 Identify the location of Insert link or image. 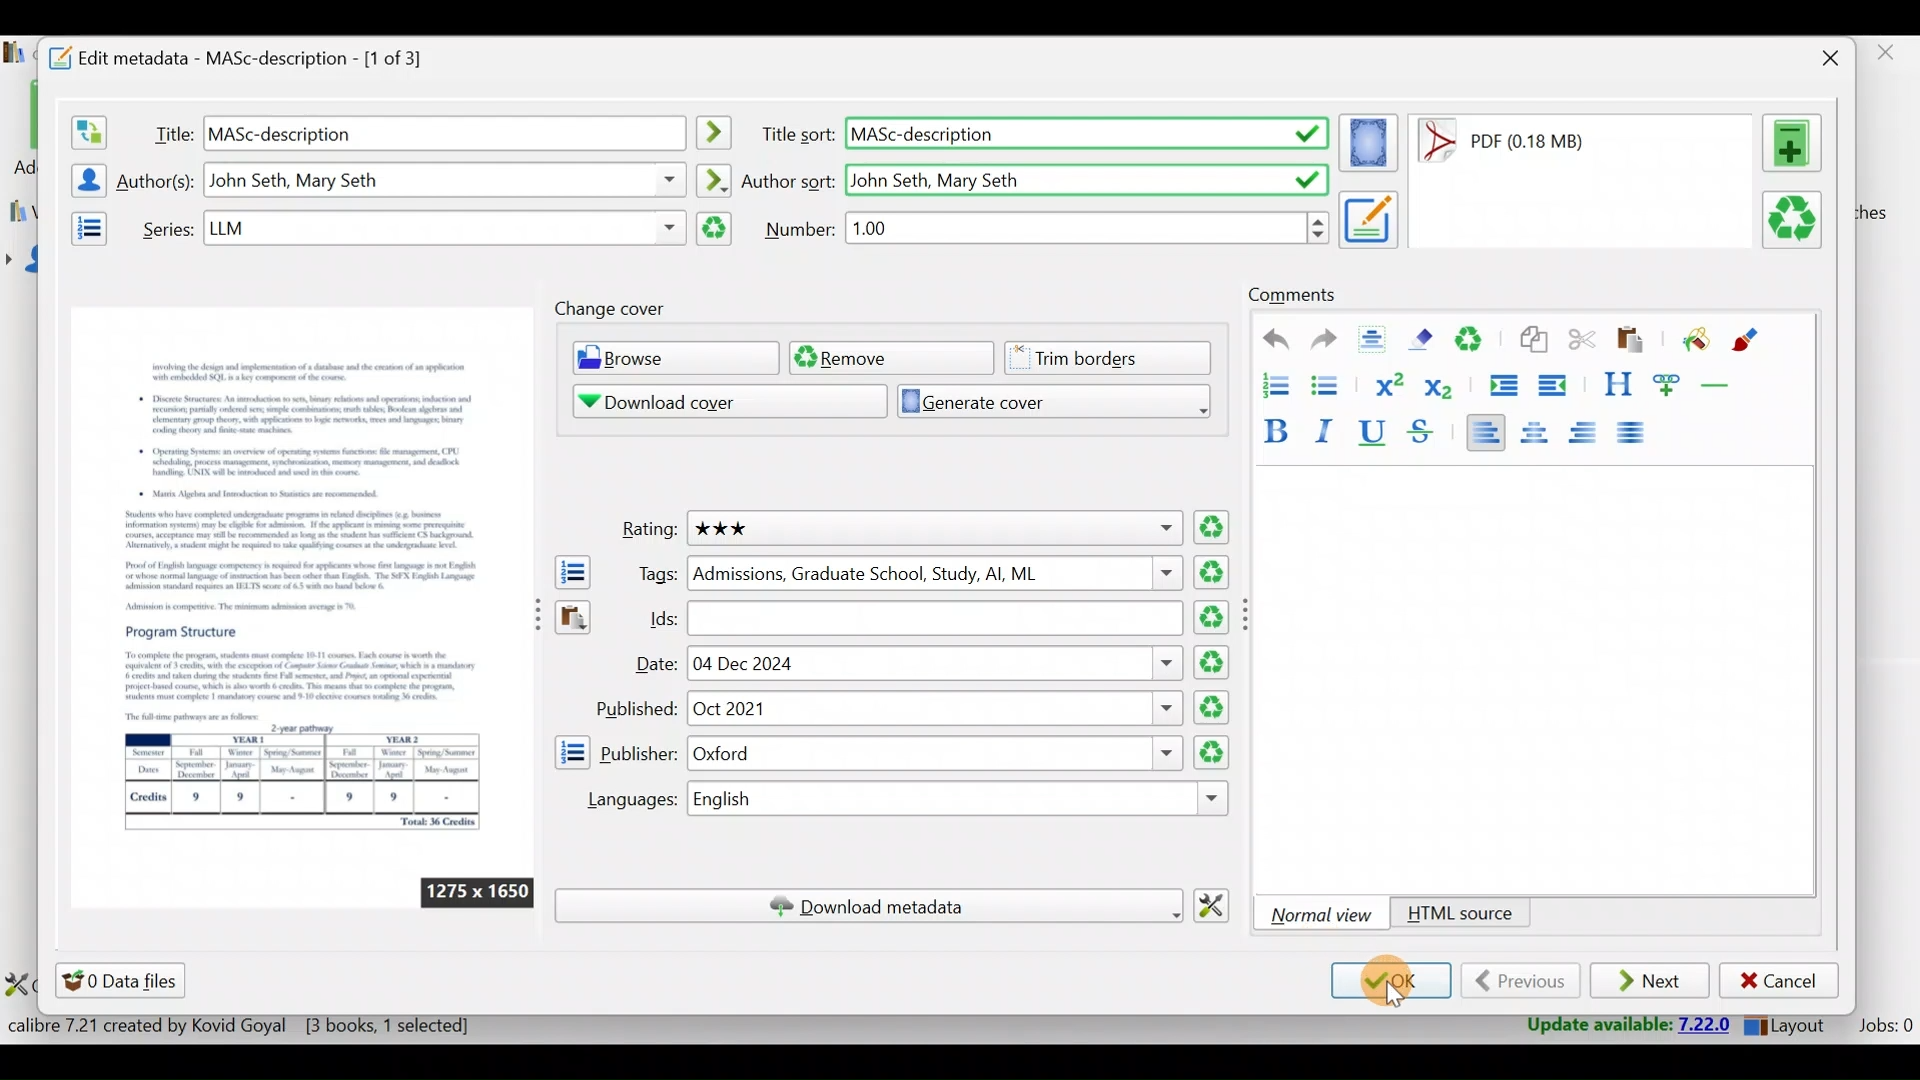
(1671, 384).